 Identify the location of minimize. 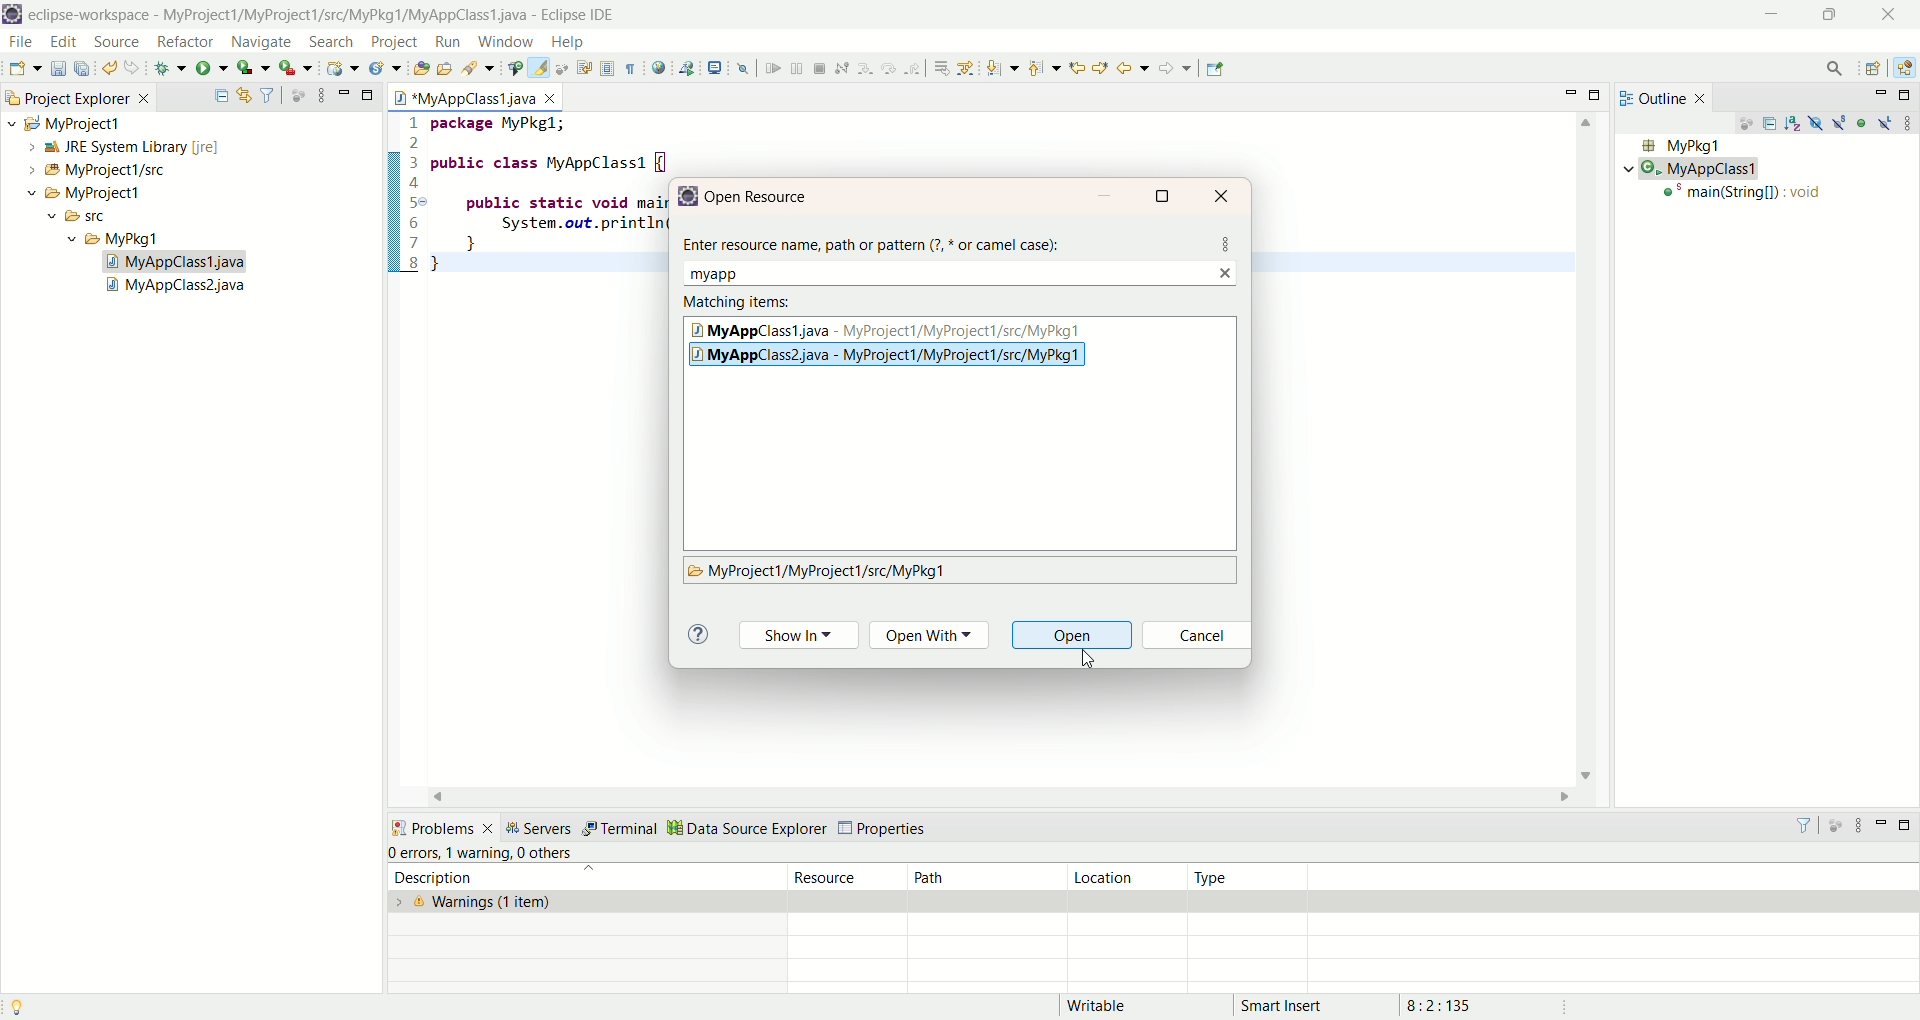
(1574, 92).